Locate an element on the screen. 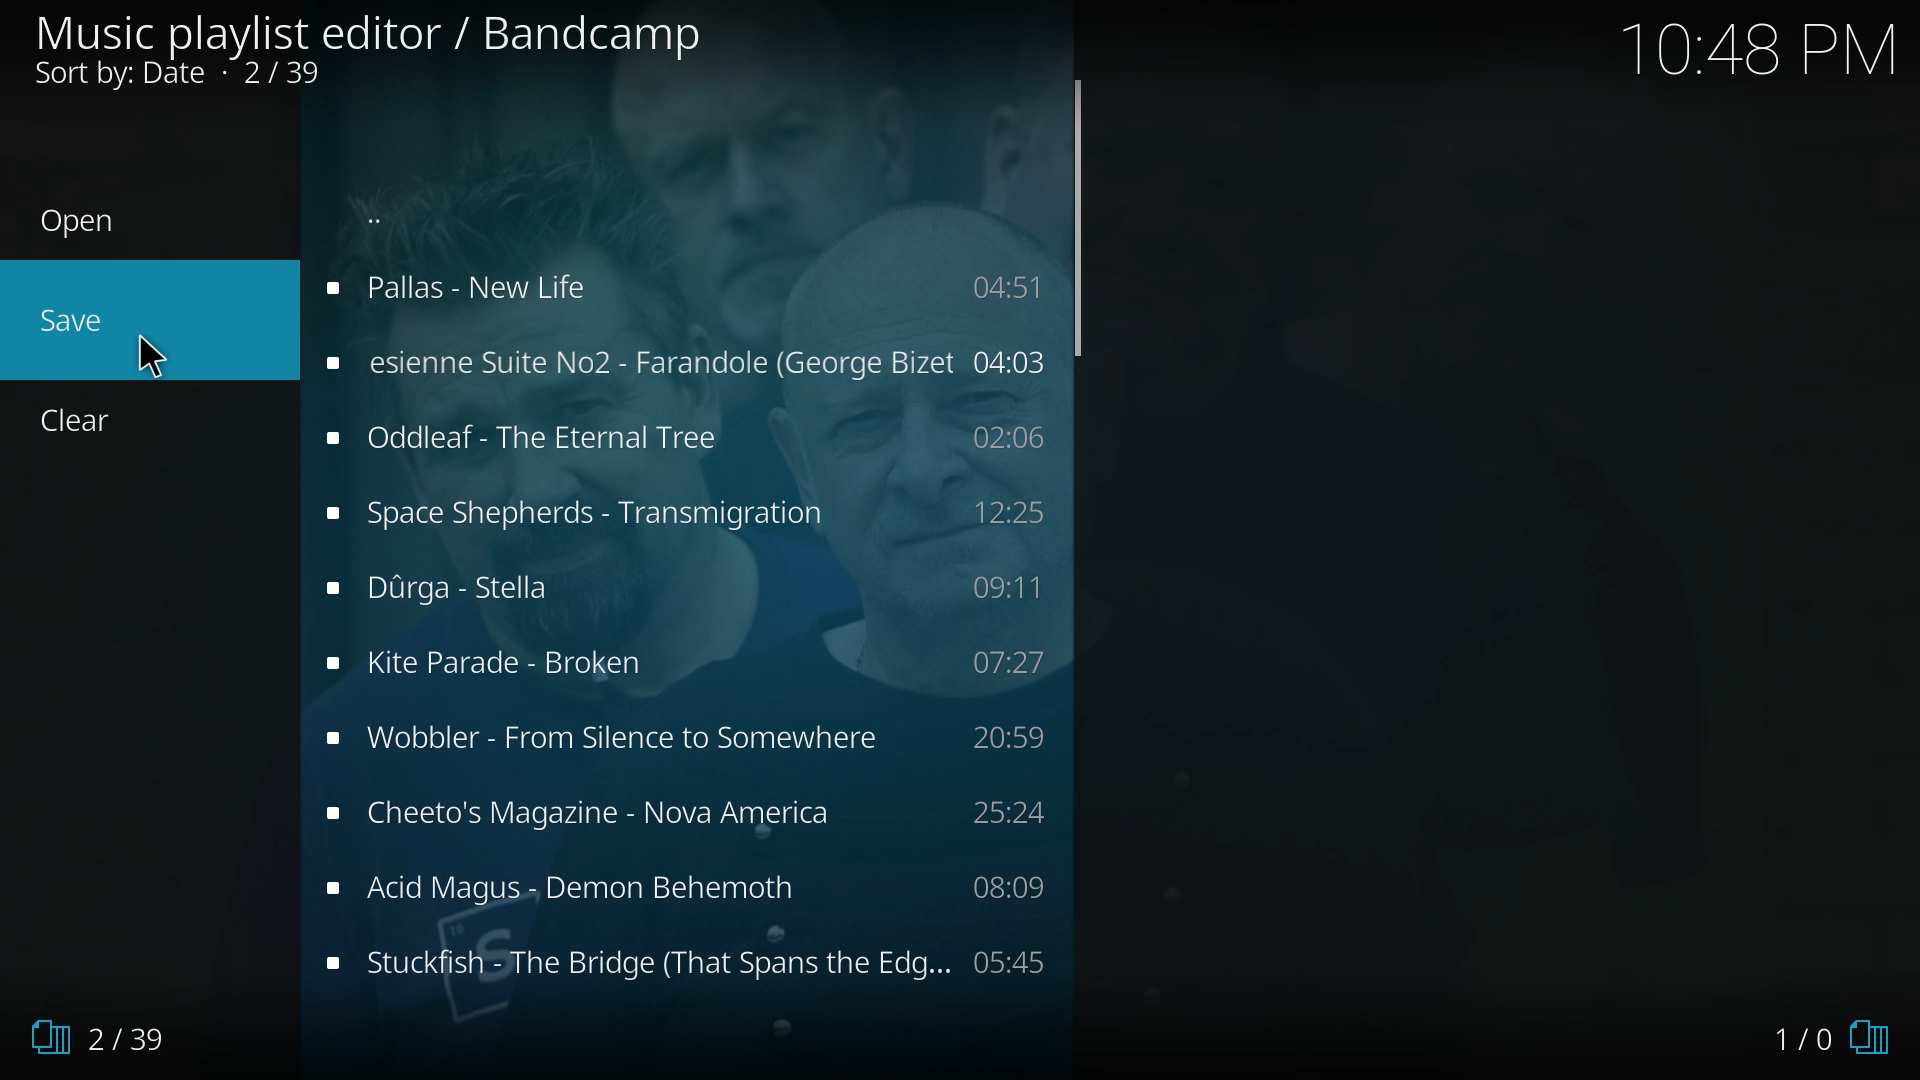  song is located at coordinates (690, 588).